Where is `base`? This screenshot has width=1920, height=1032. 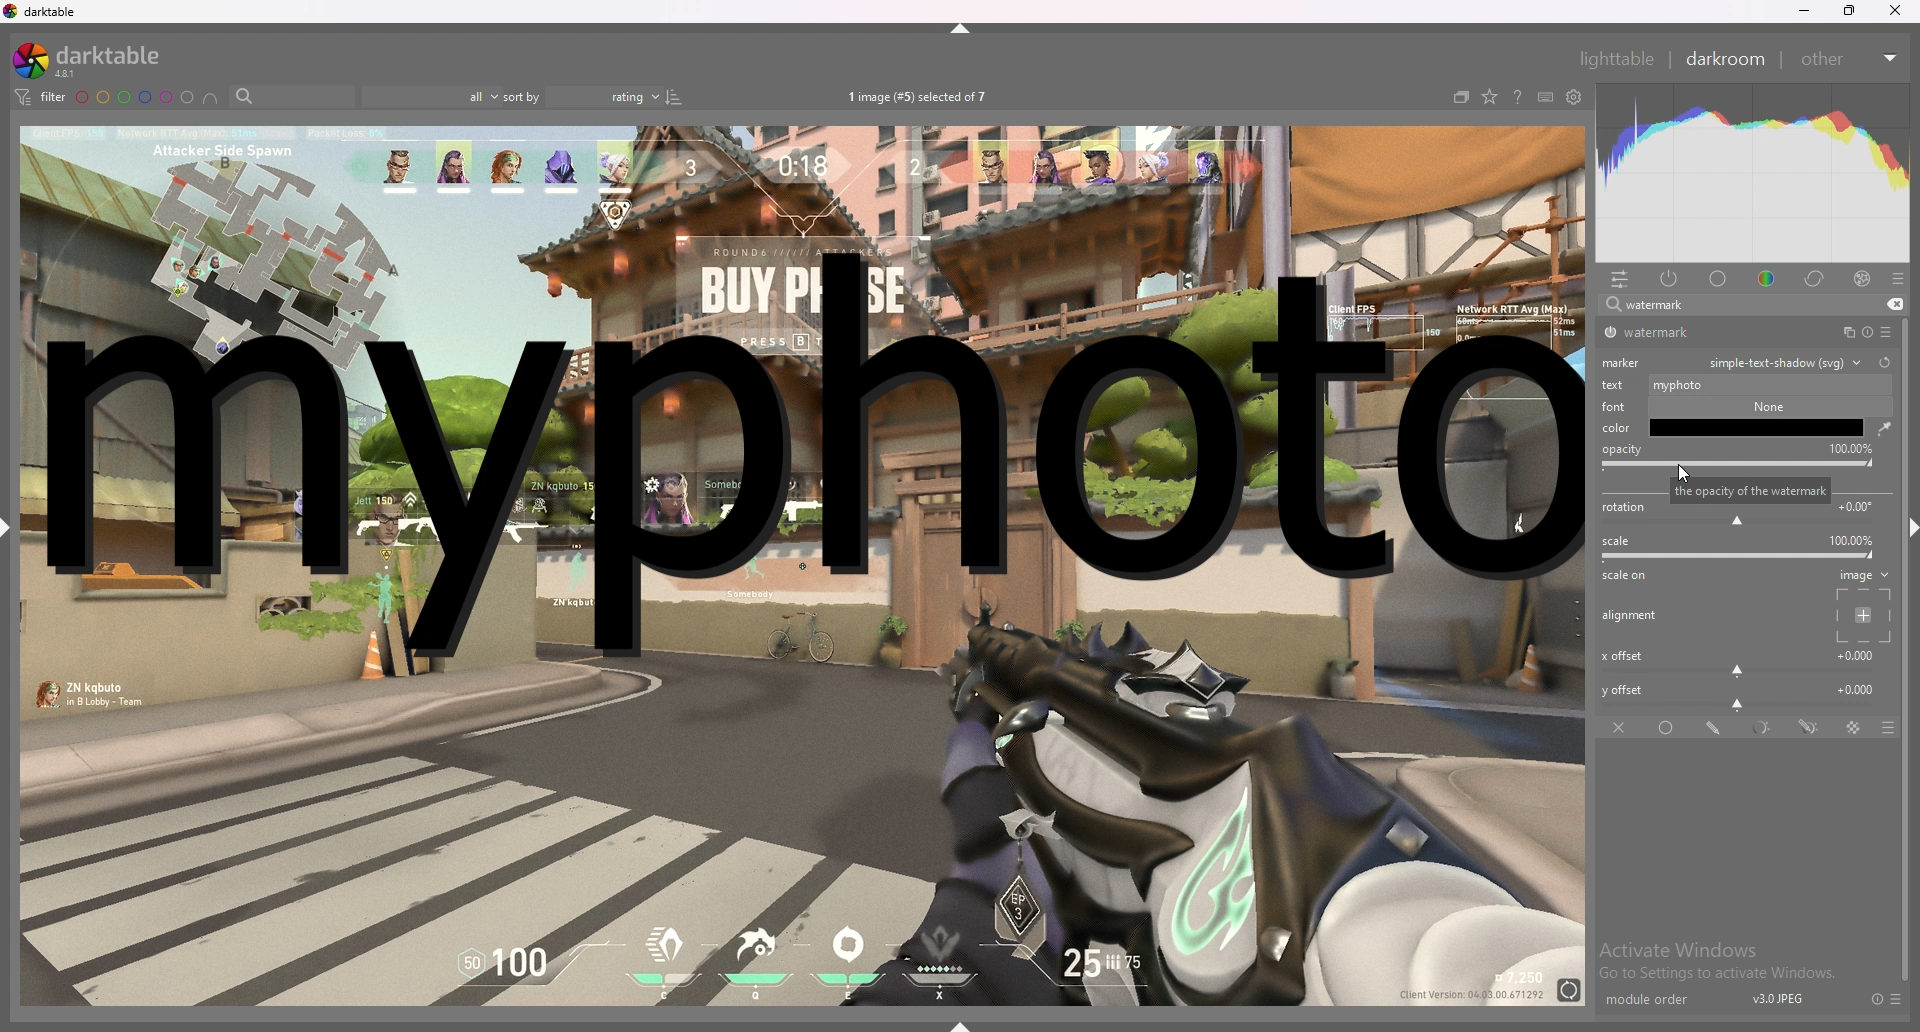
base is located at coordinates (1719, 279).